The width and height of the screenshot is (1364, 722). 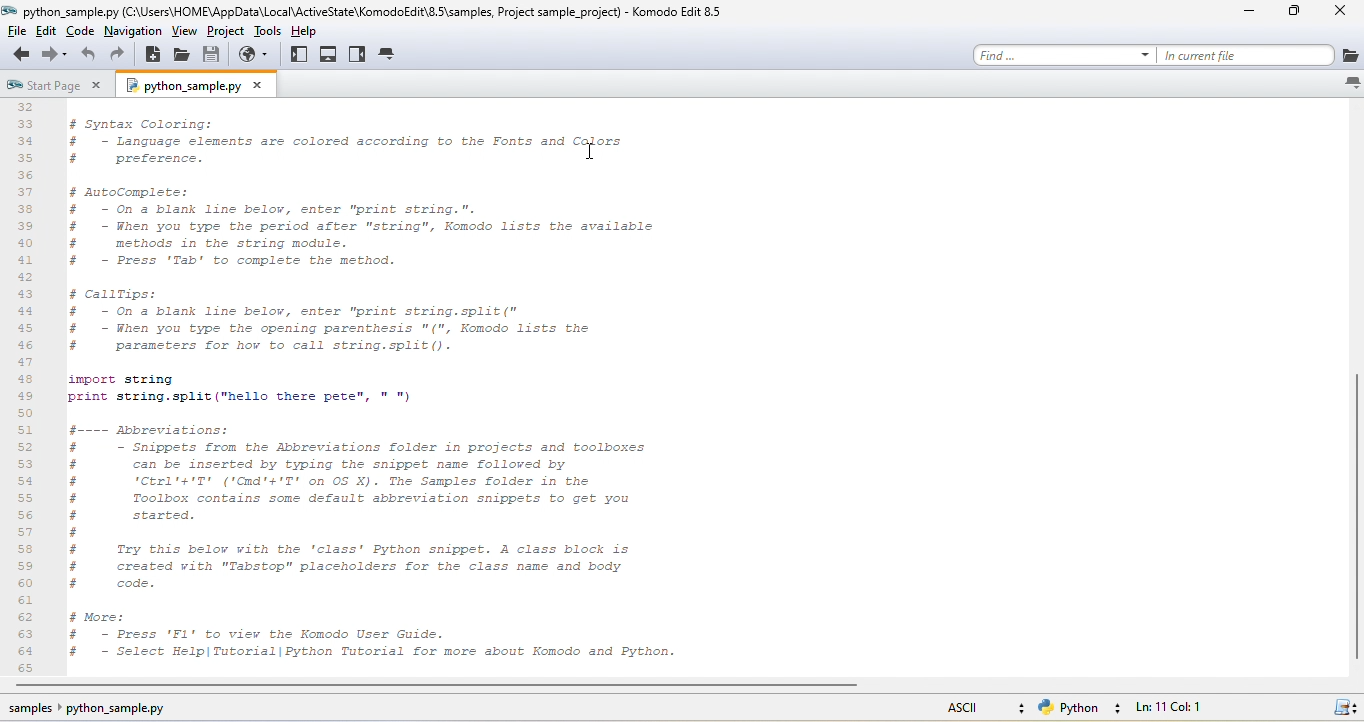 What do you see at coordinates (155, 58) in the screenshot?
I see `new` at bounding box center [155, 58].